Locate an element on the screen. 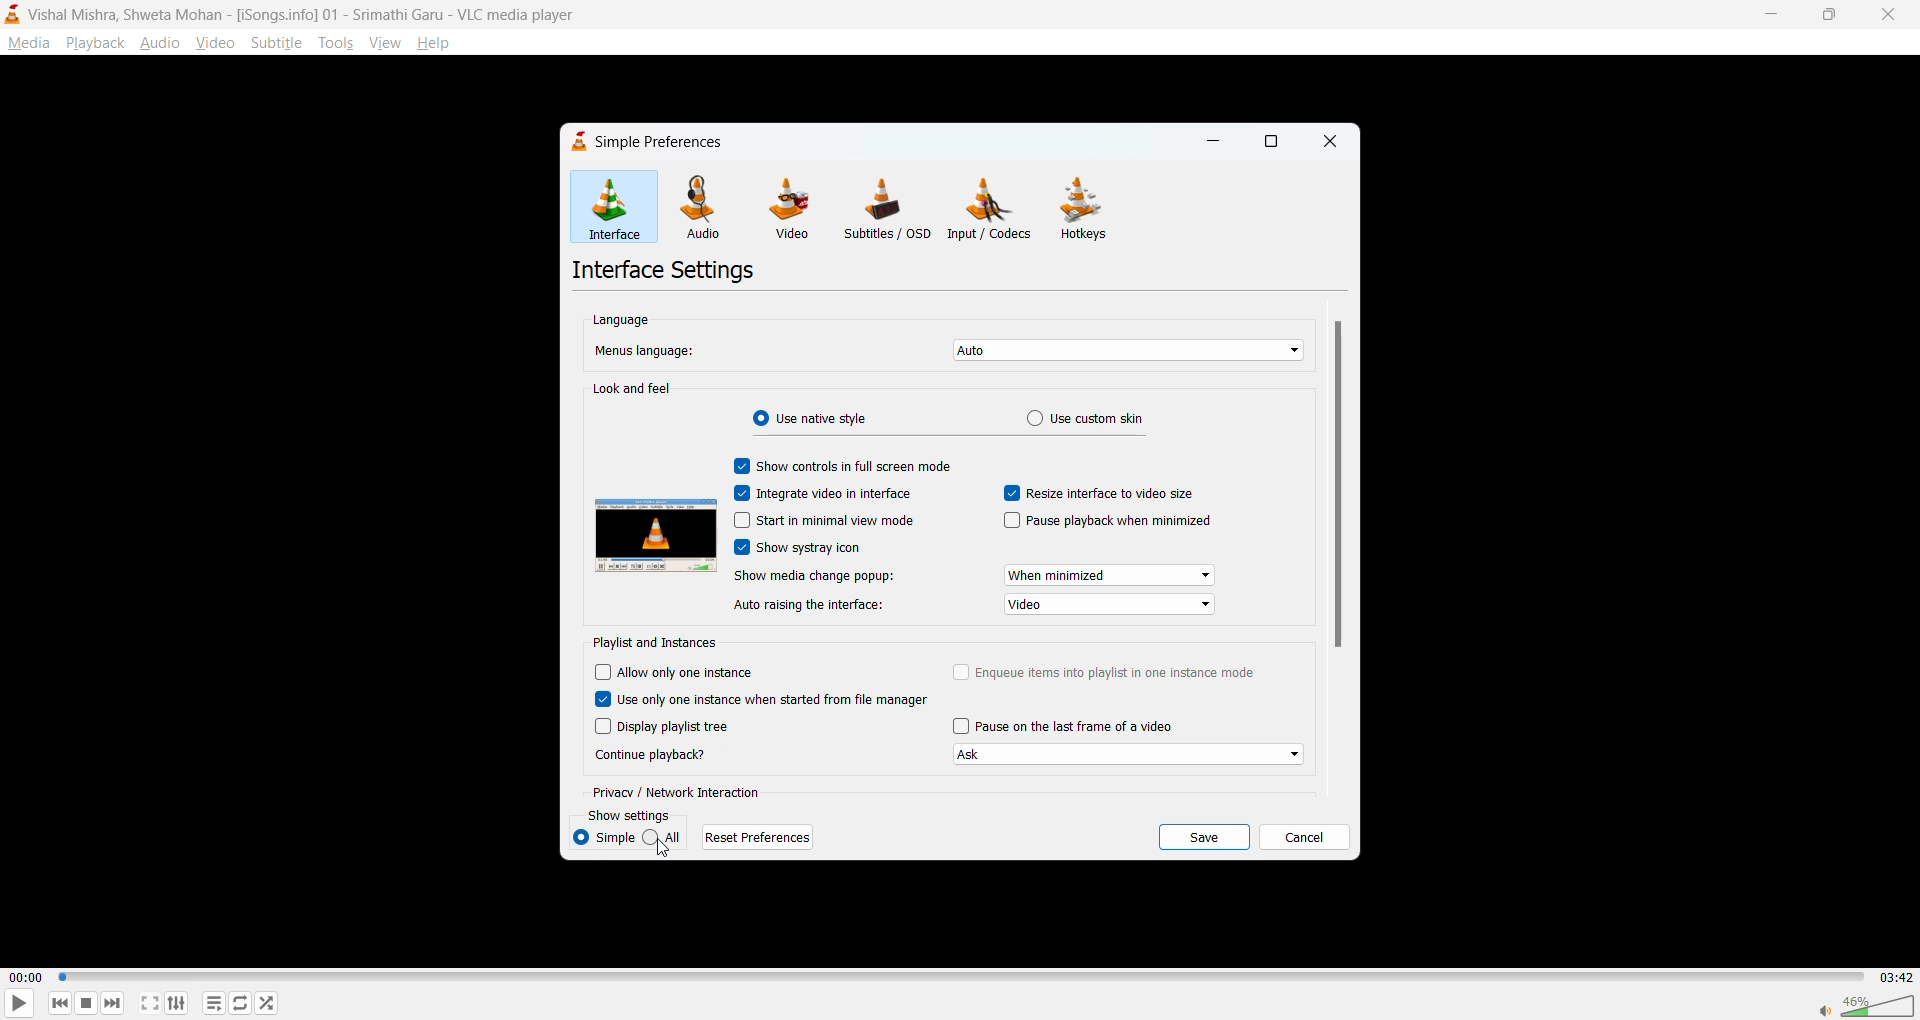 This screenshot has height=1020, width=1920. random is located at coordinates (267, 1002).